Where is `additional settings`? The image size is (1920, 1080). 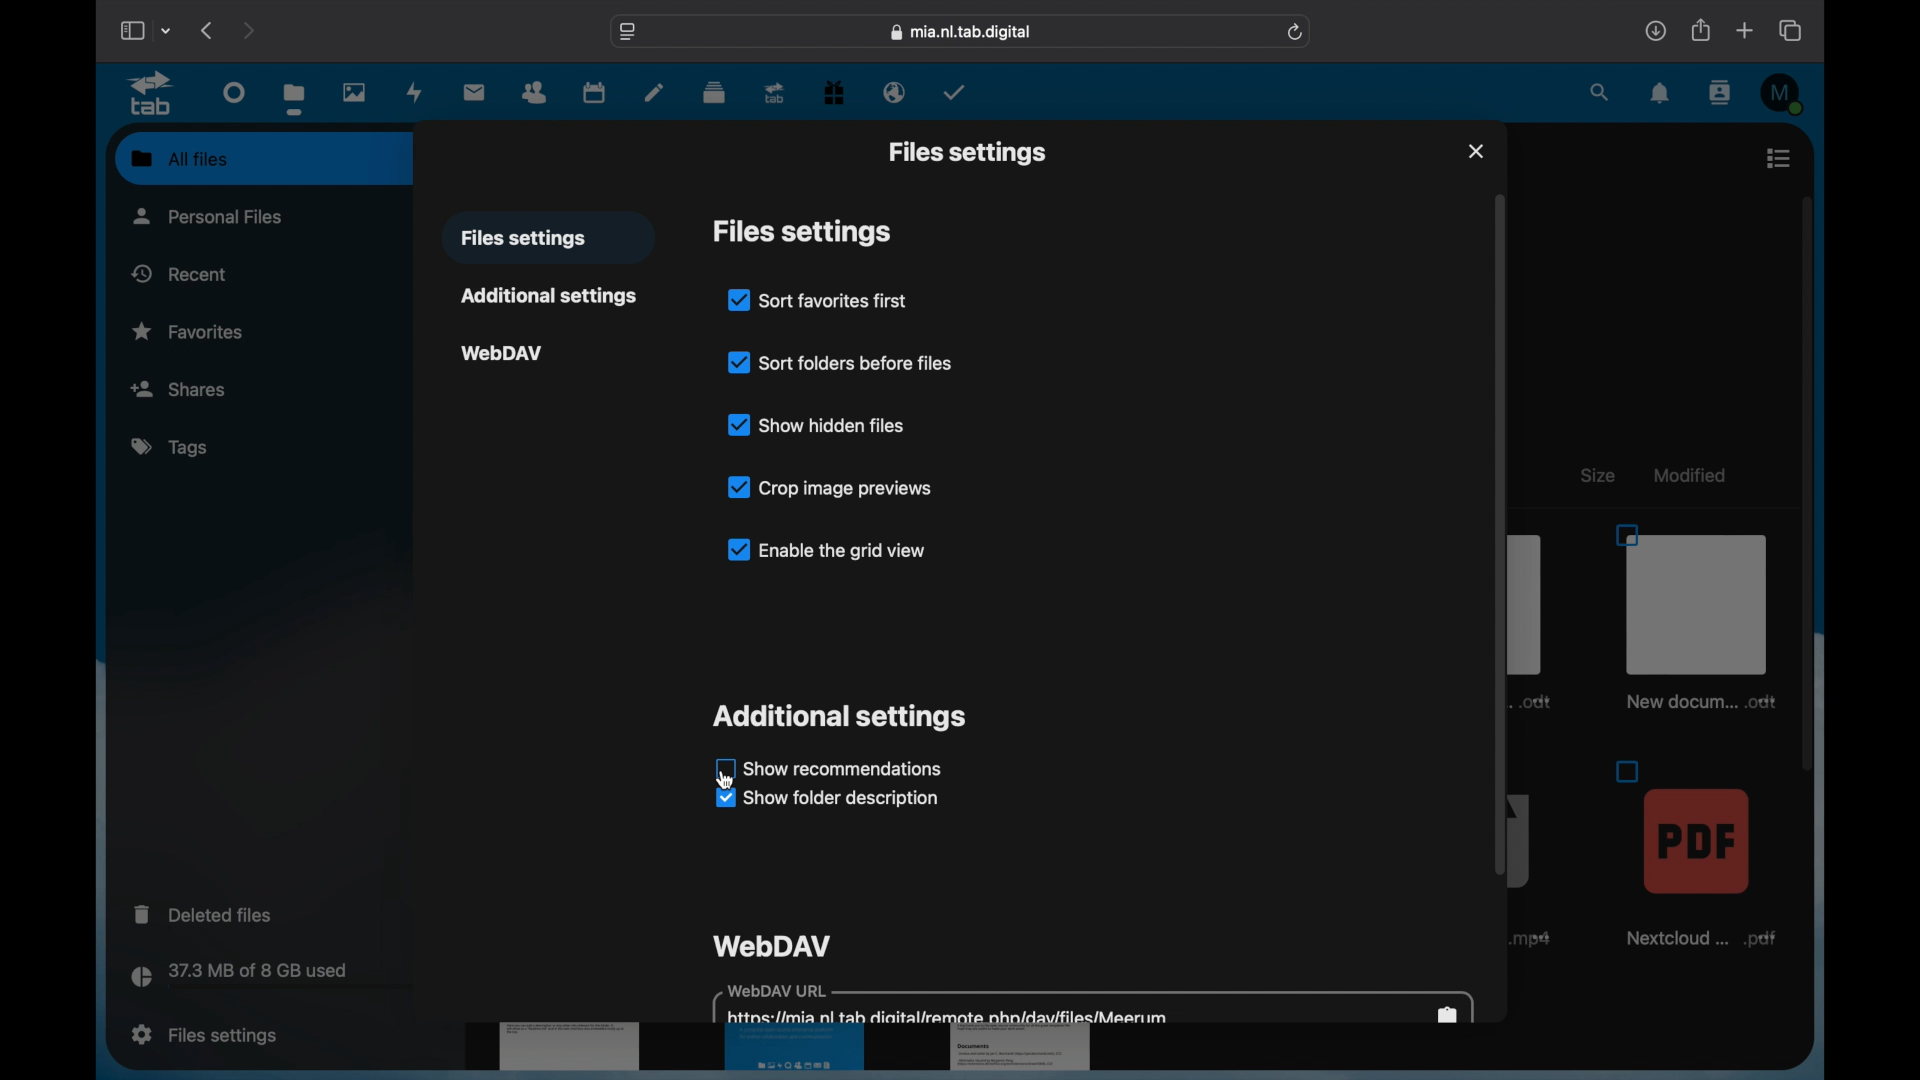 additional settings is located at coordinates (550, 296).